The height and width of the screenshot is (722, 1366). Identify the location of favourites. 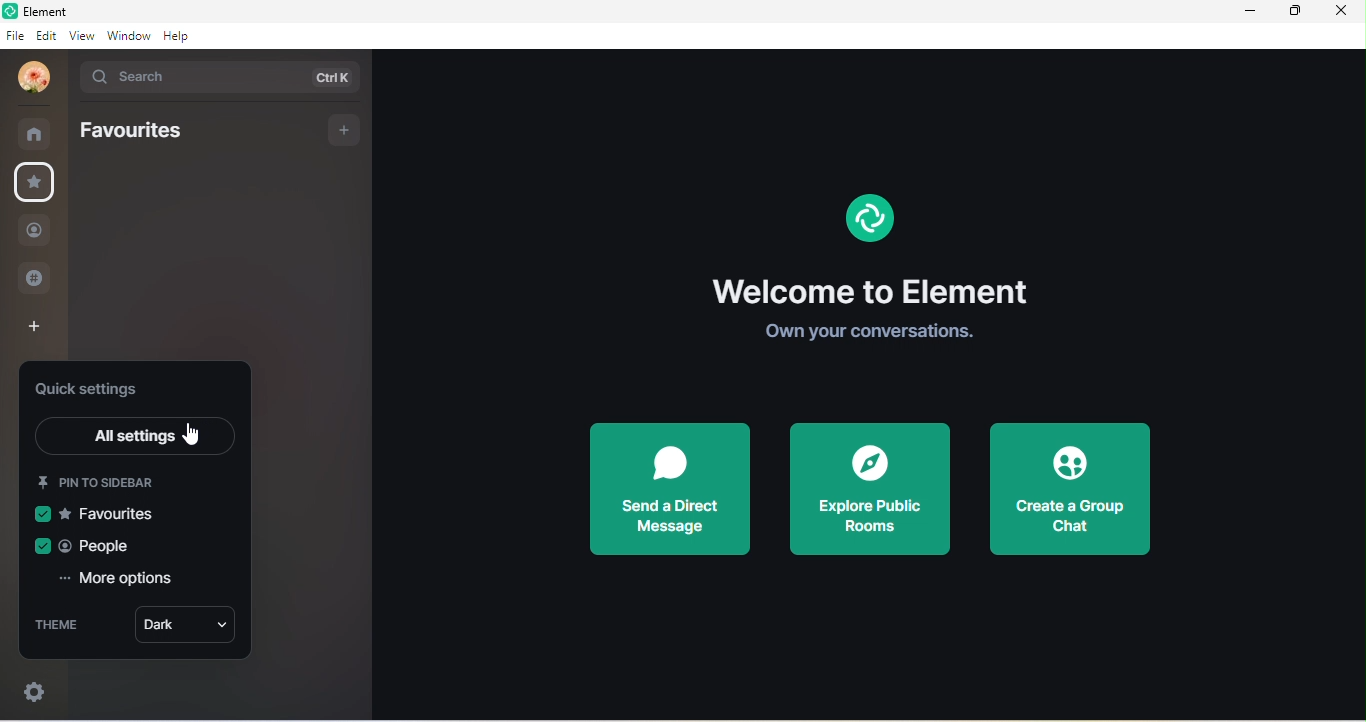
(114, 513).